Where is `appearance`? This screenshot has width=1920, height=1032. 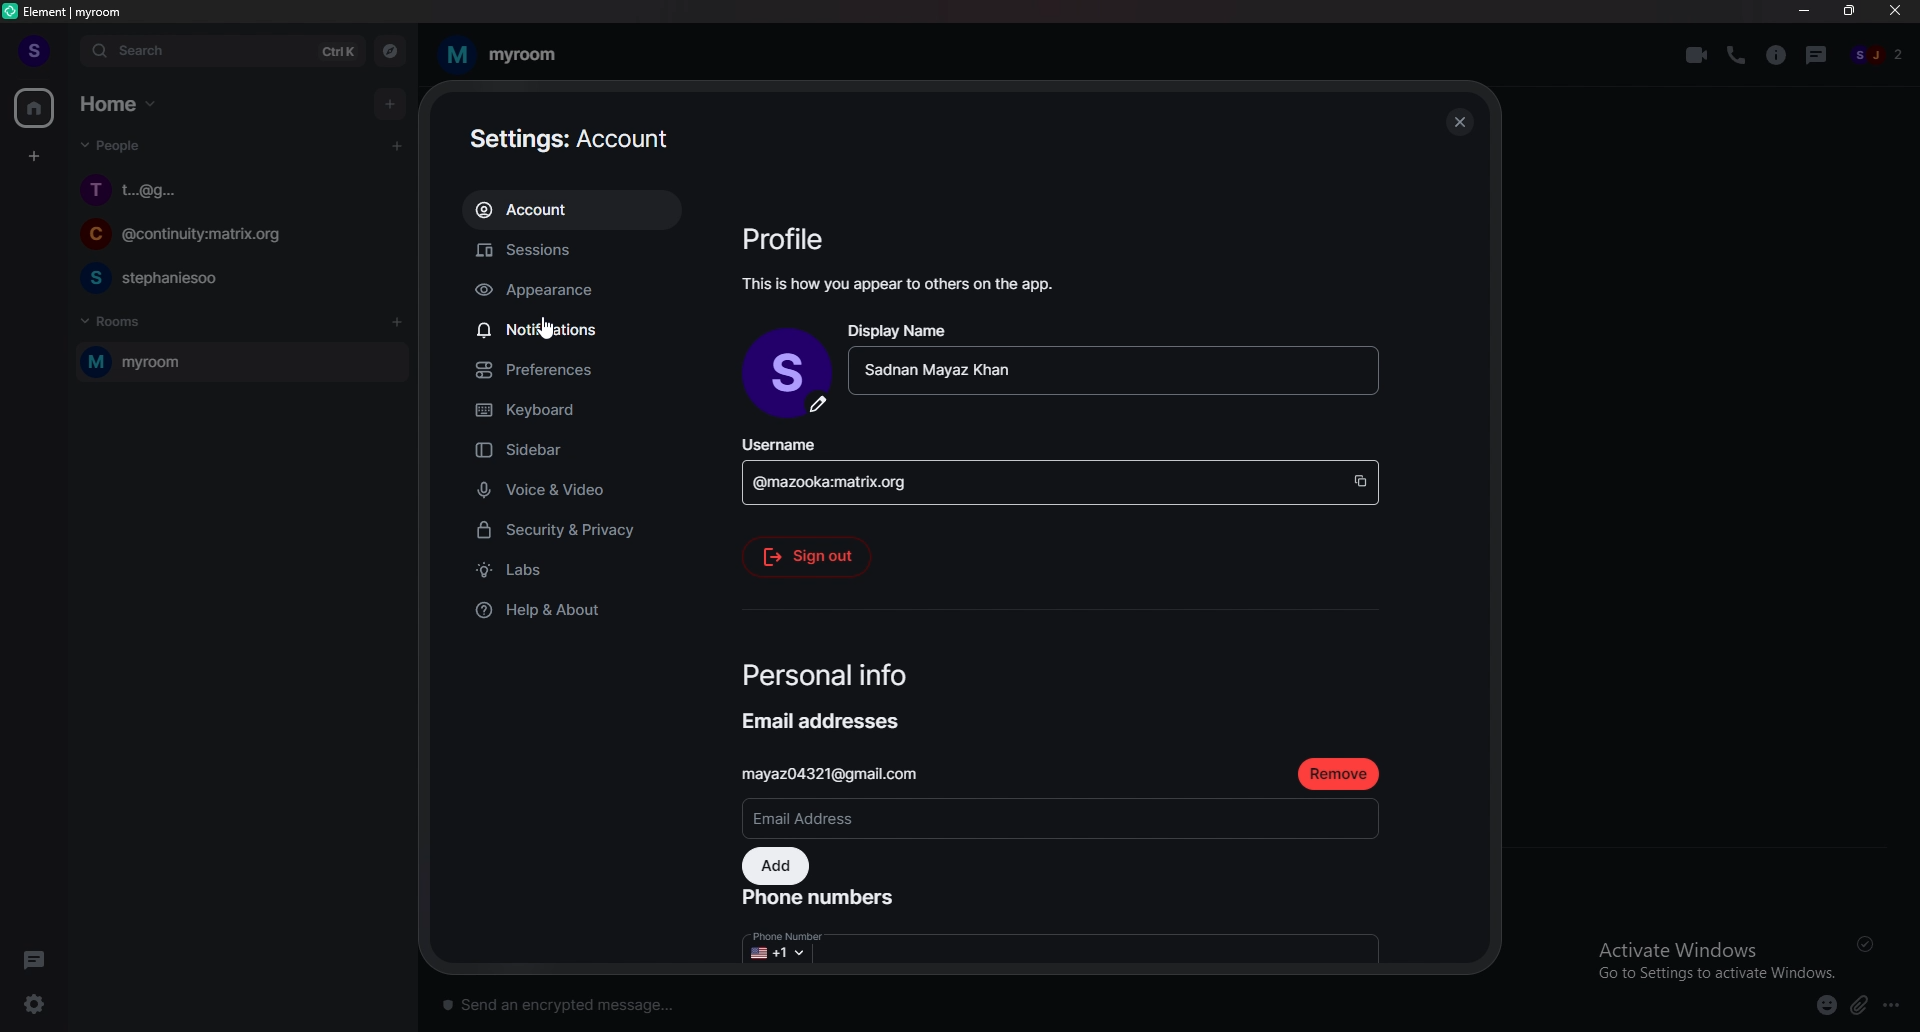 appearance is located at coordinates (579, 291).